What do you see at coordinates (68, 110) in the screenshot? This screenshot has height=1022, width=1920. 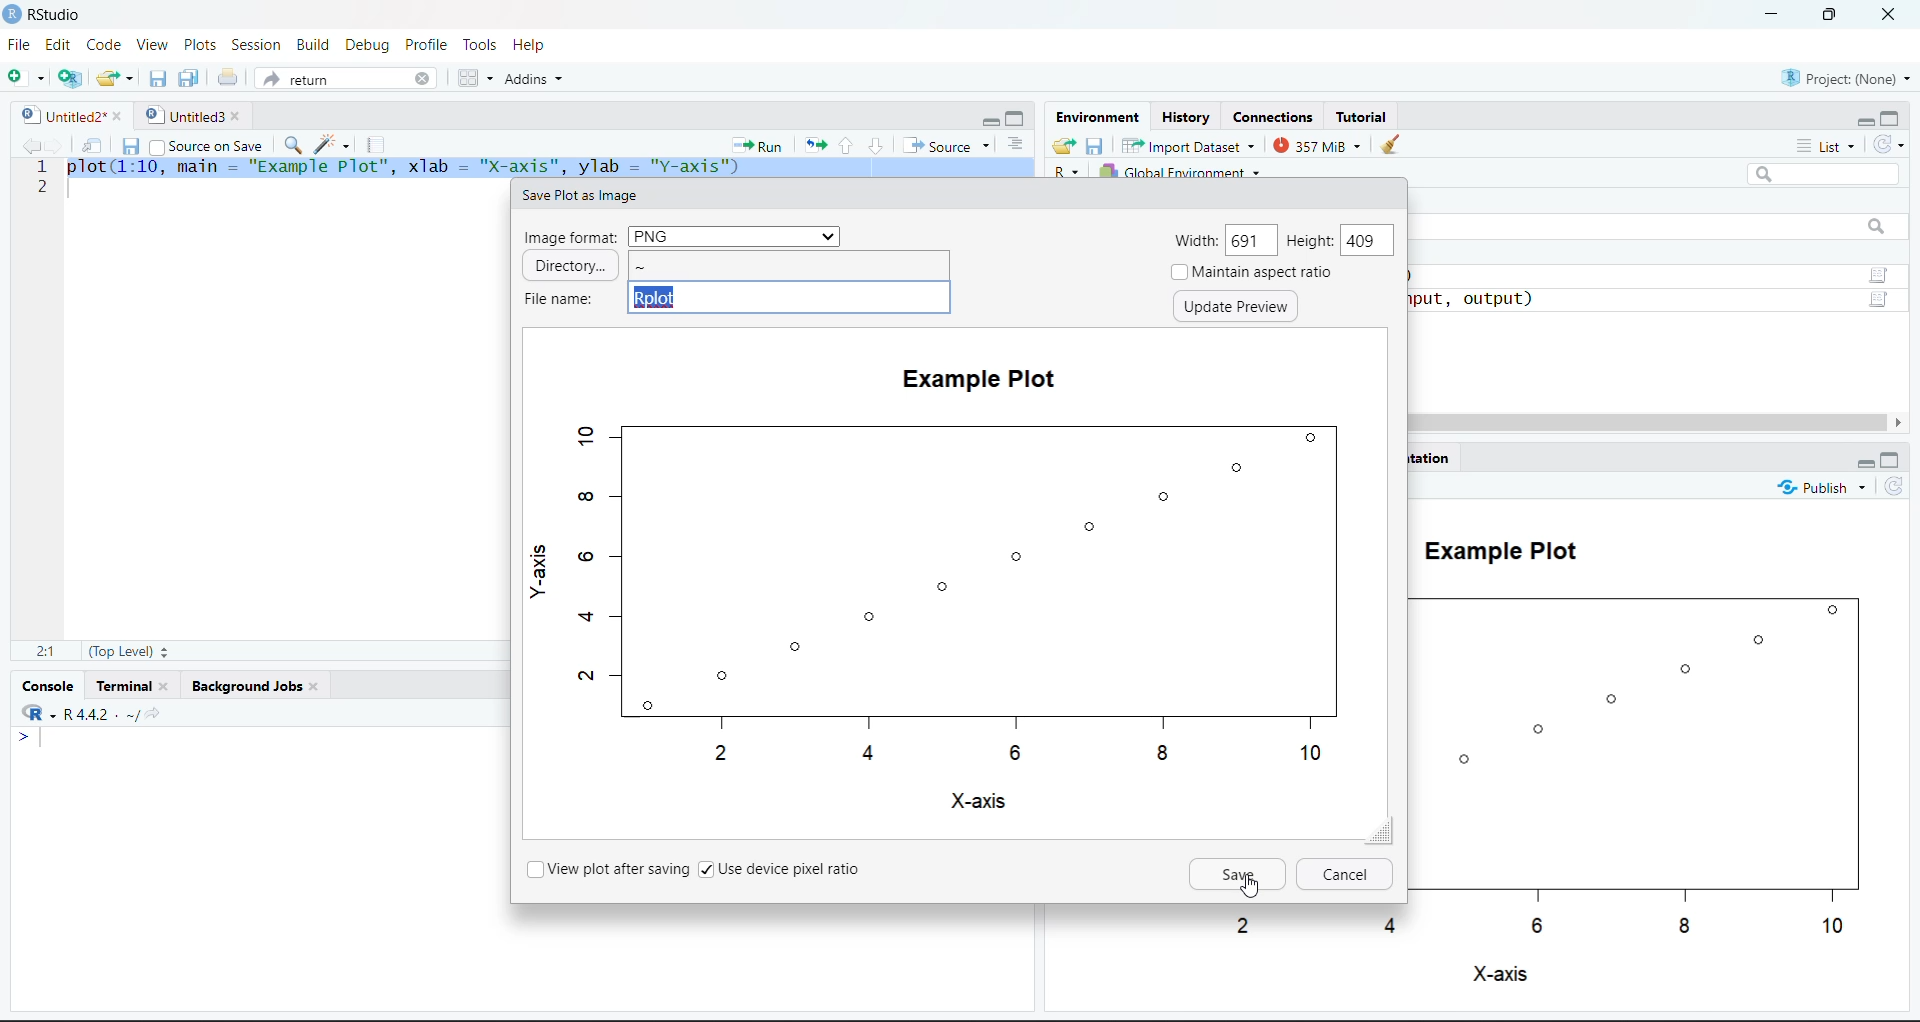 I see `Untitled2*` at bounding box center [68, 110].